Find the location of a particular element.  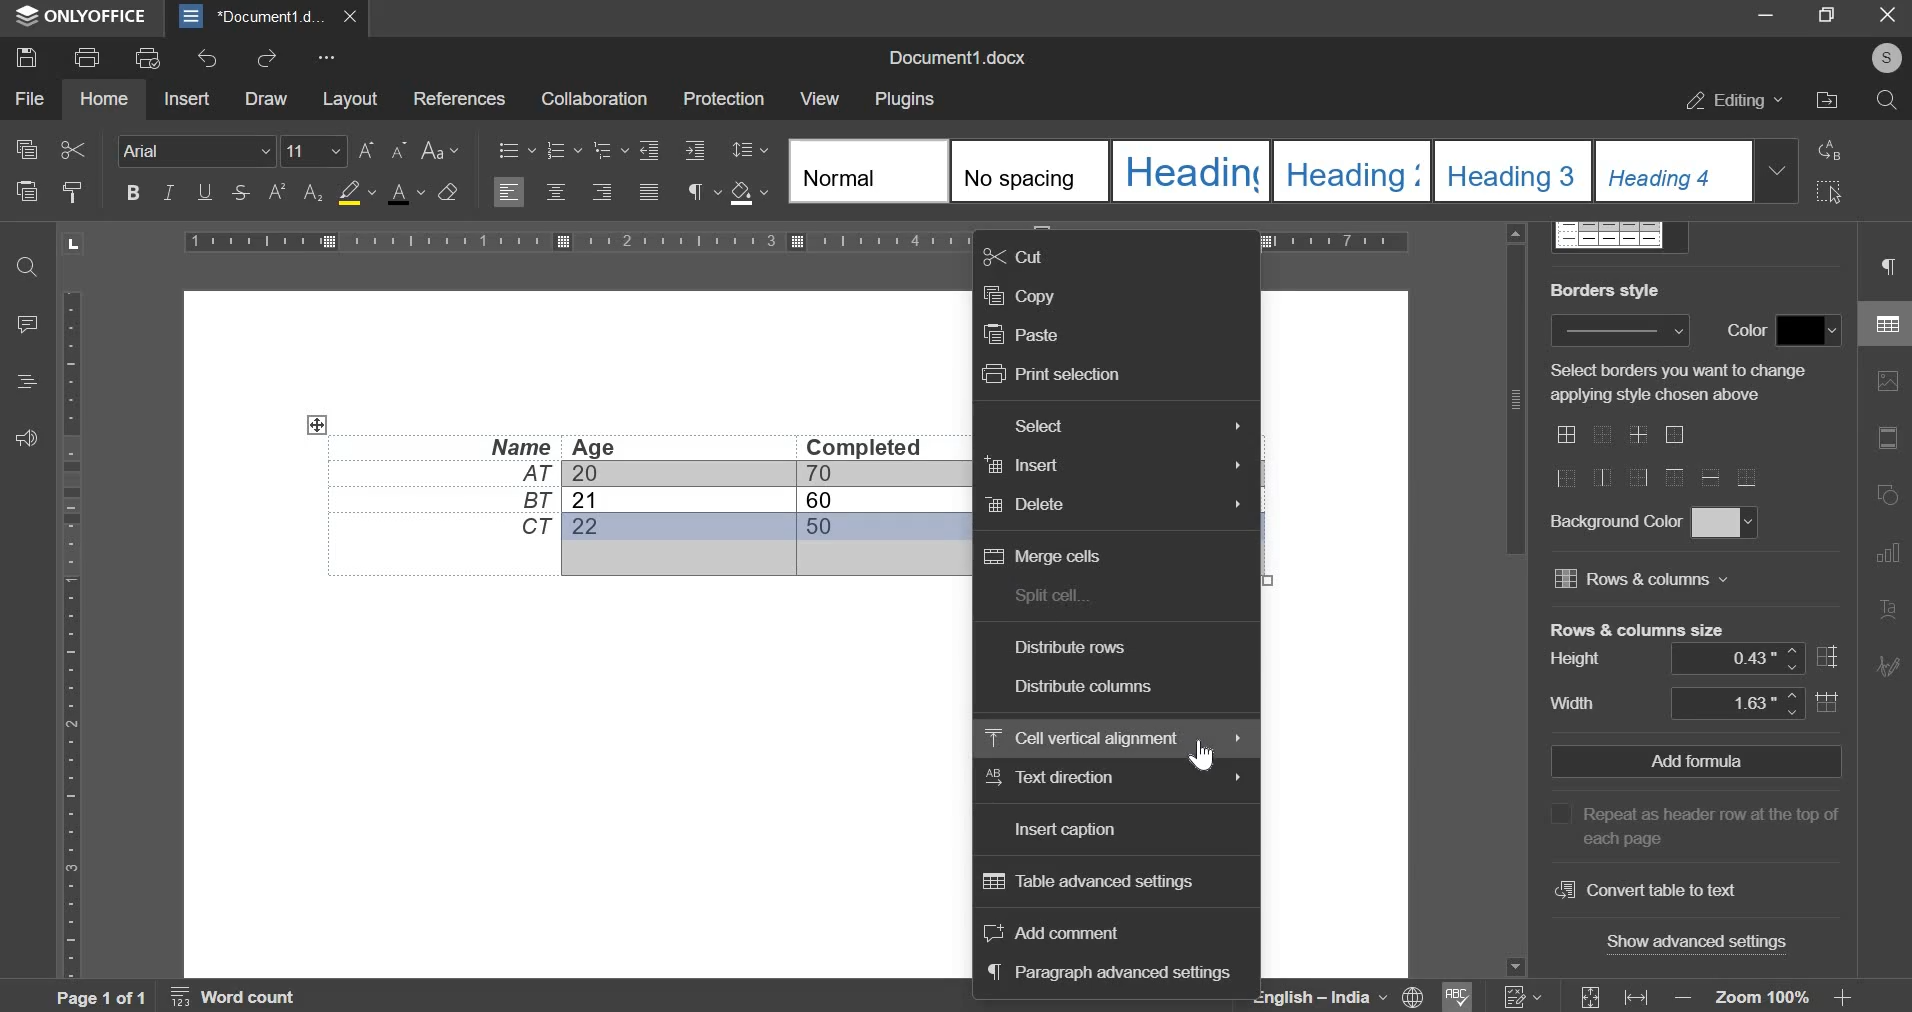

cut is located at coordinates (1017, 254).